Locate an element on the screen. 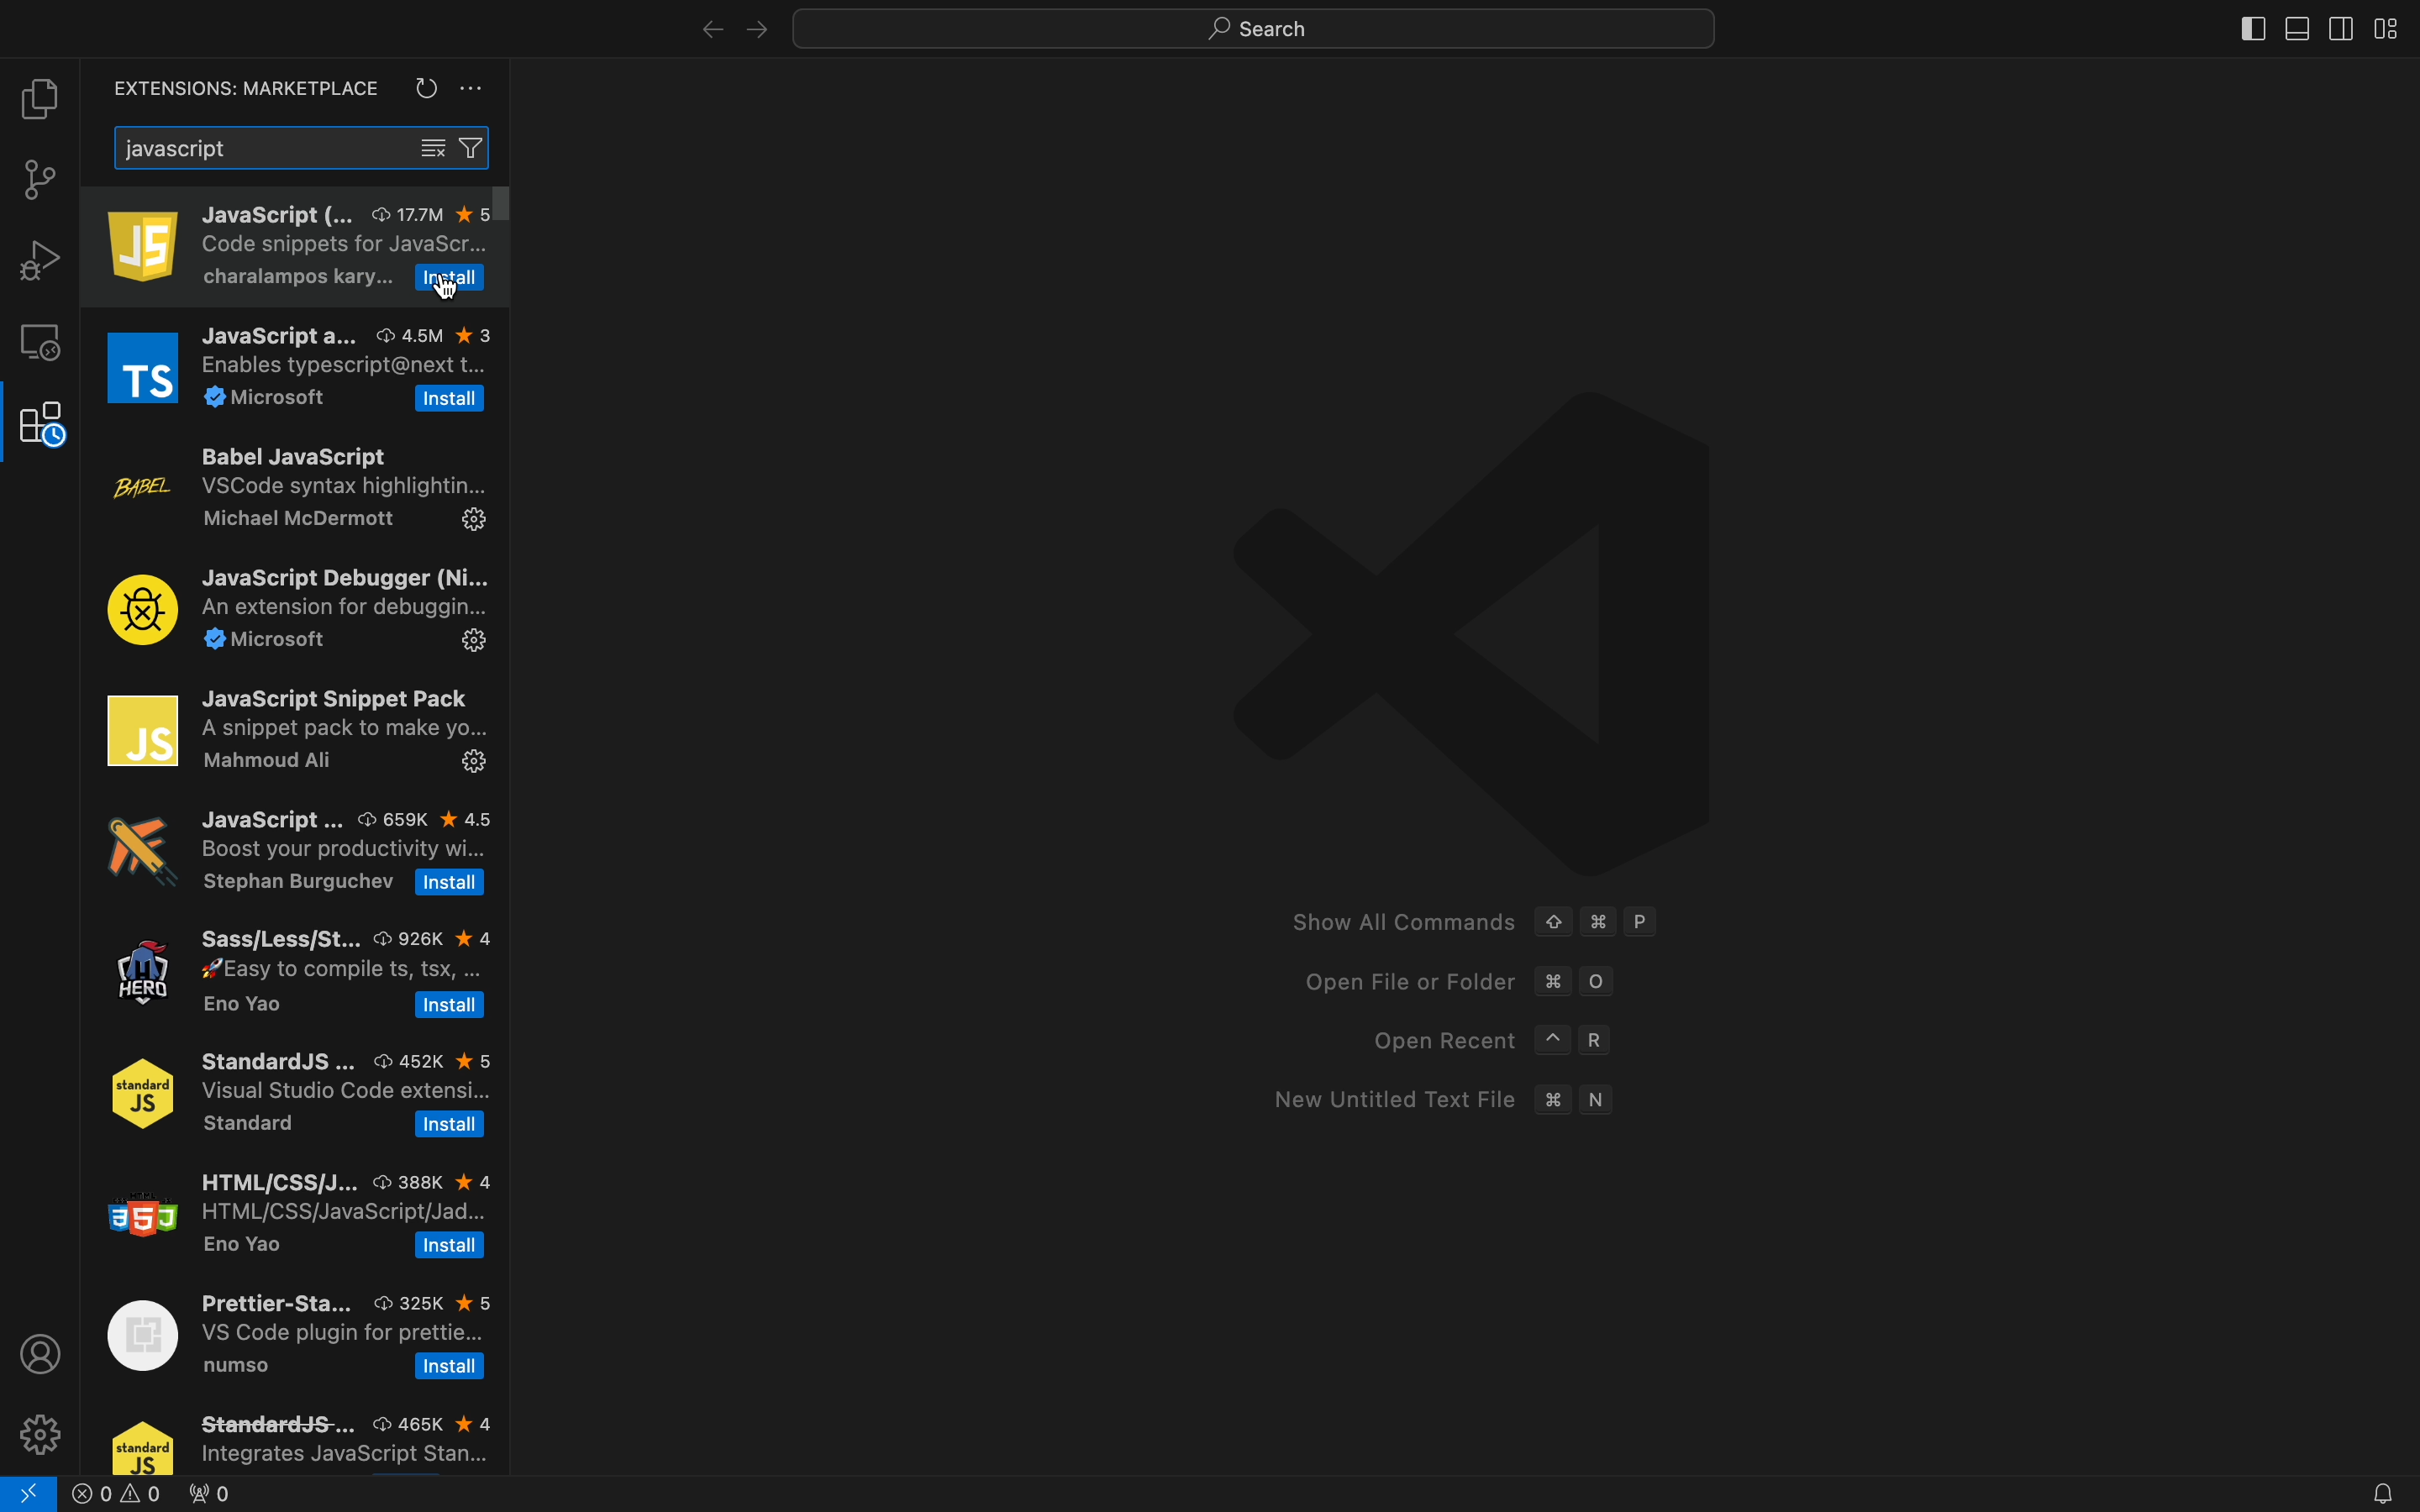 The height and width of the screenshot is (1512, 2420). JavaScript (... ®17.7M * 5
Code snippets for JavaScr...
charalampos kary... is located at coordinates (247, 239).